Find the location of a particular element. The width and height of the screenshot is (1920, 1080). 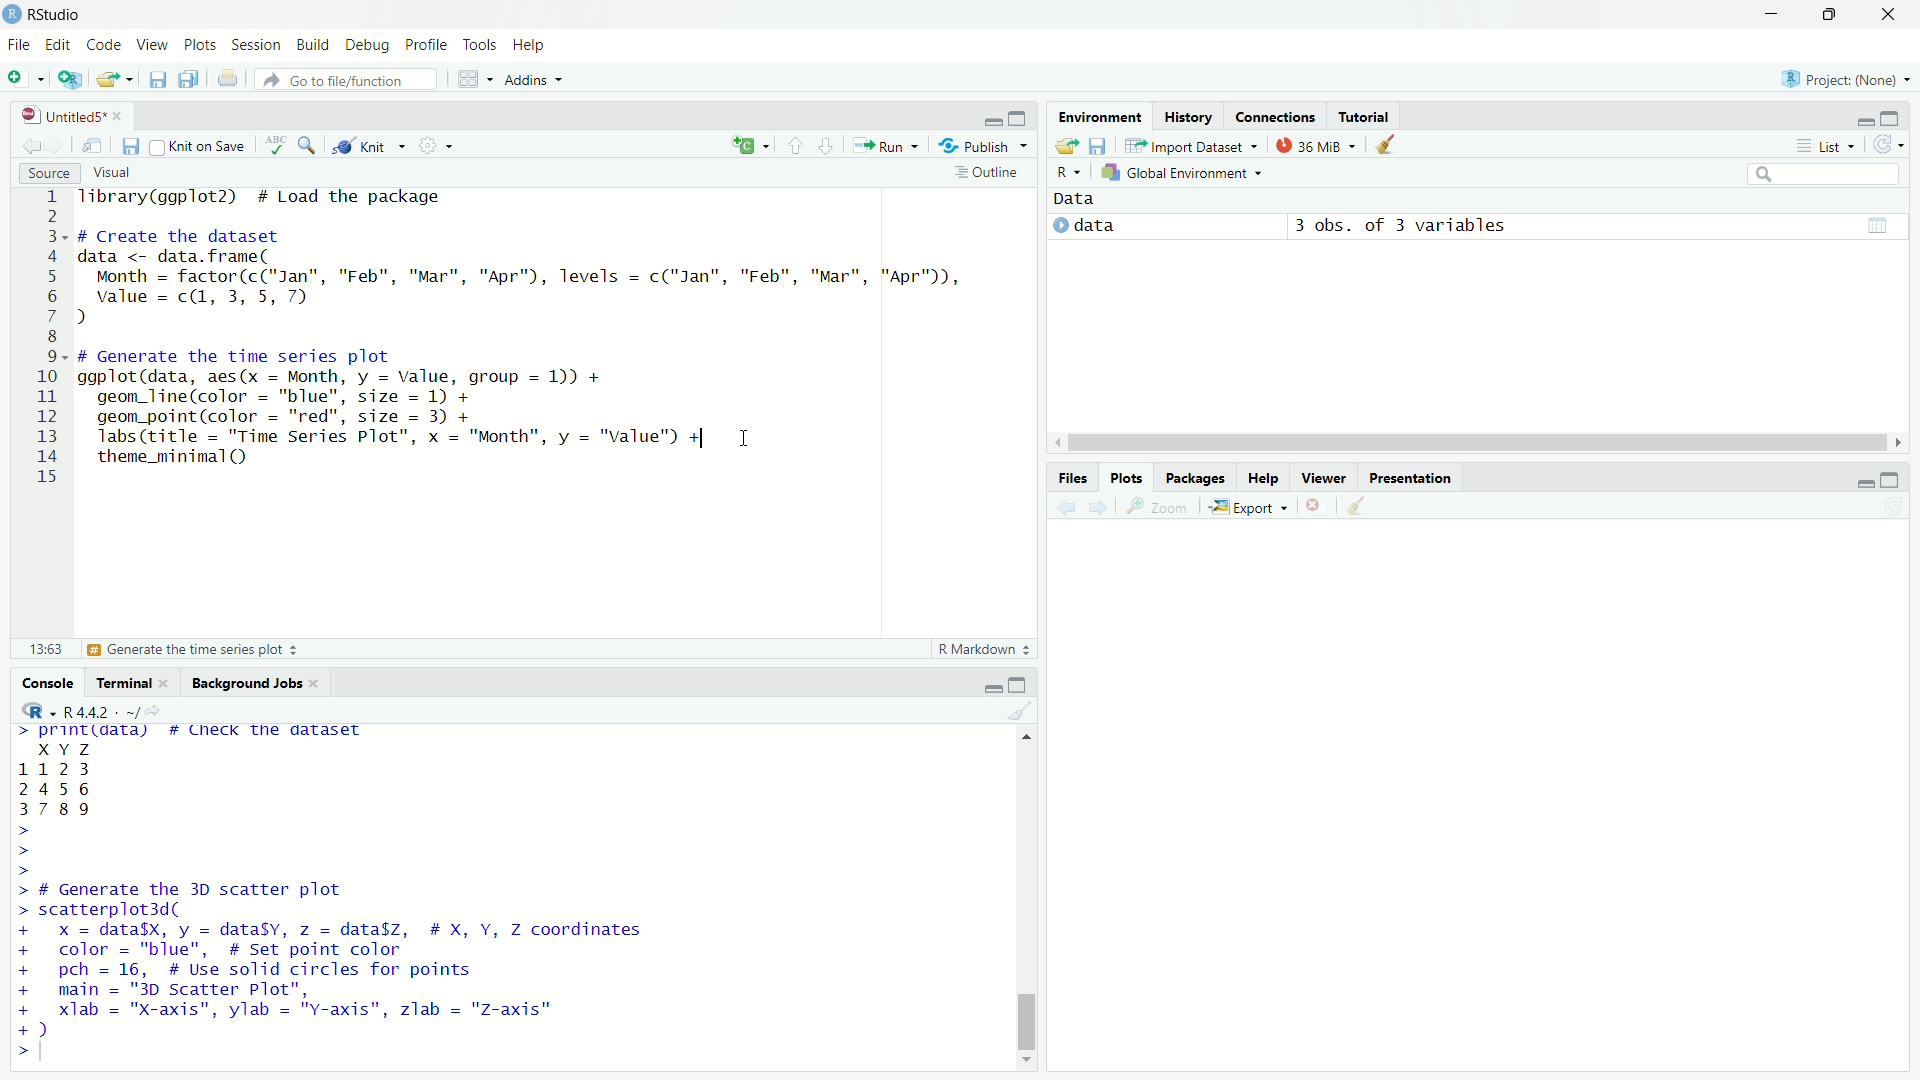

environment is located at coordinates (1096, 115).